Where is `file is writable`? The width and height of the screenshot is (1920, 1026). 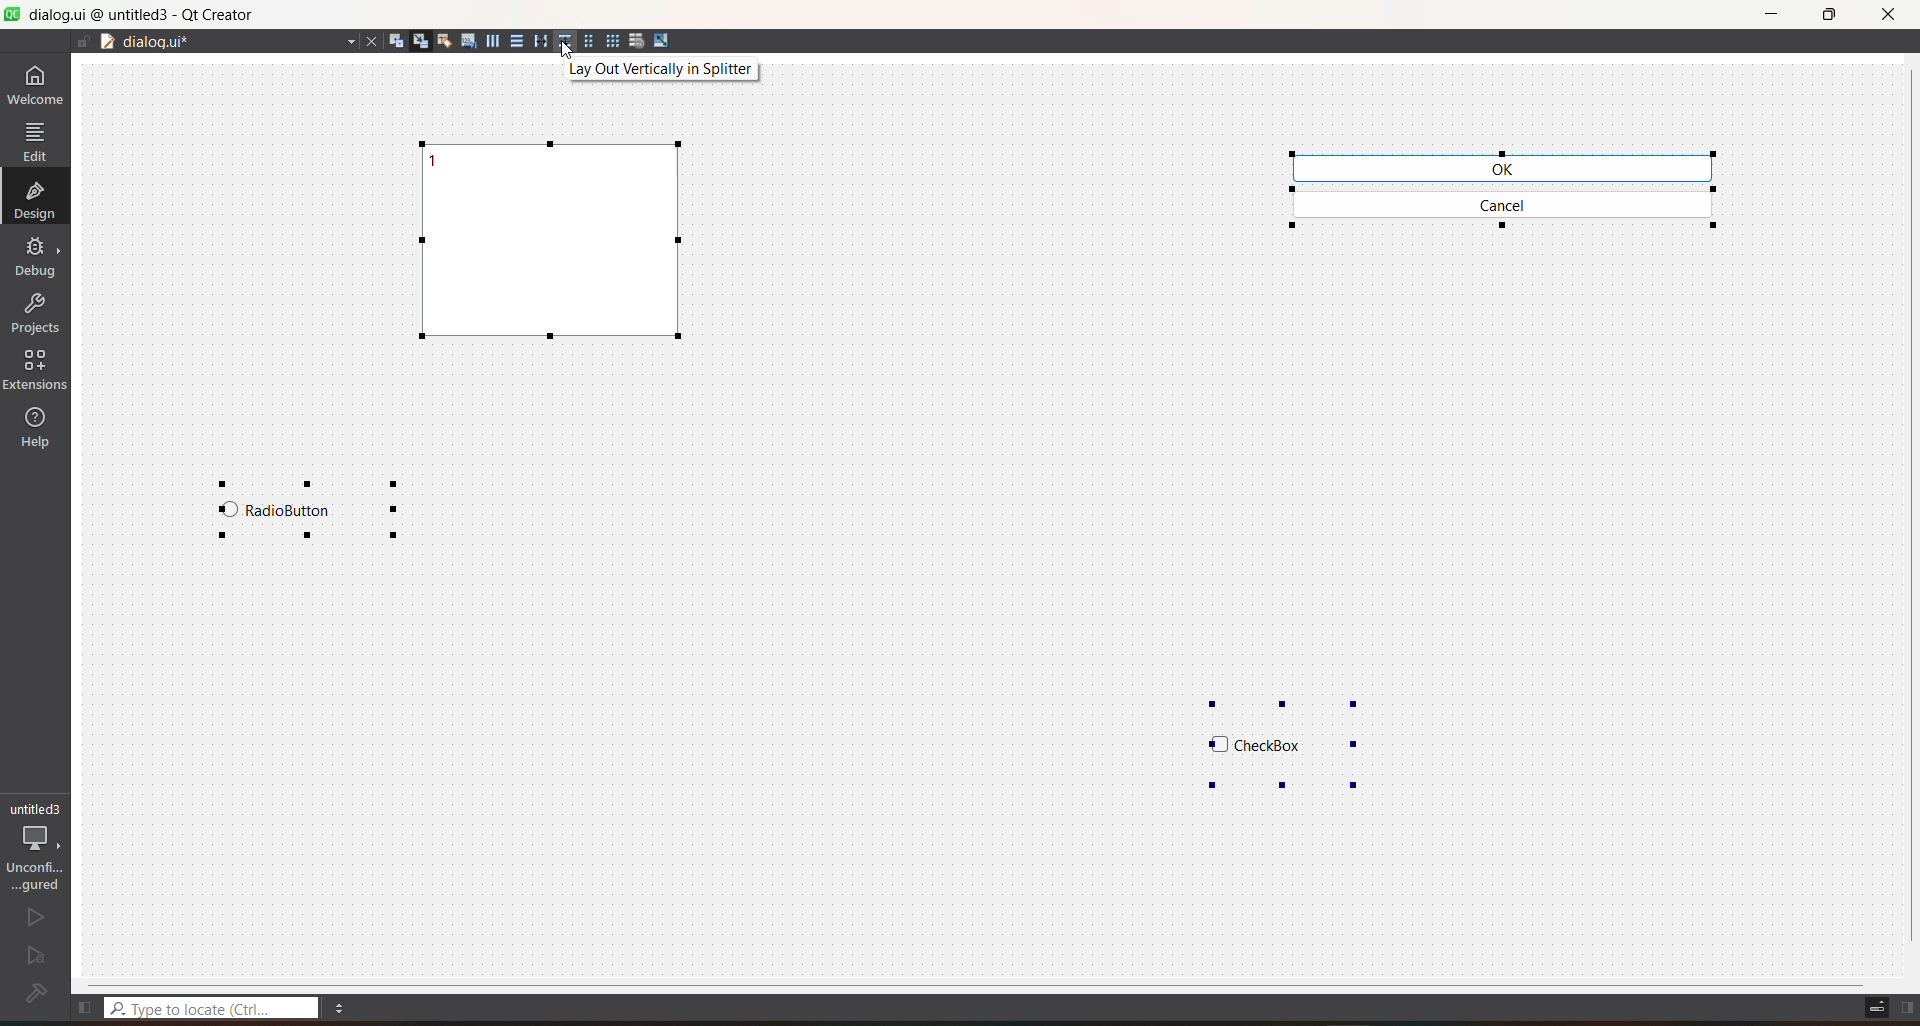 file is writable is located at coordinates (82, 44).